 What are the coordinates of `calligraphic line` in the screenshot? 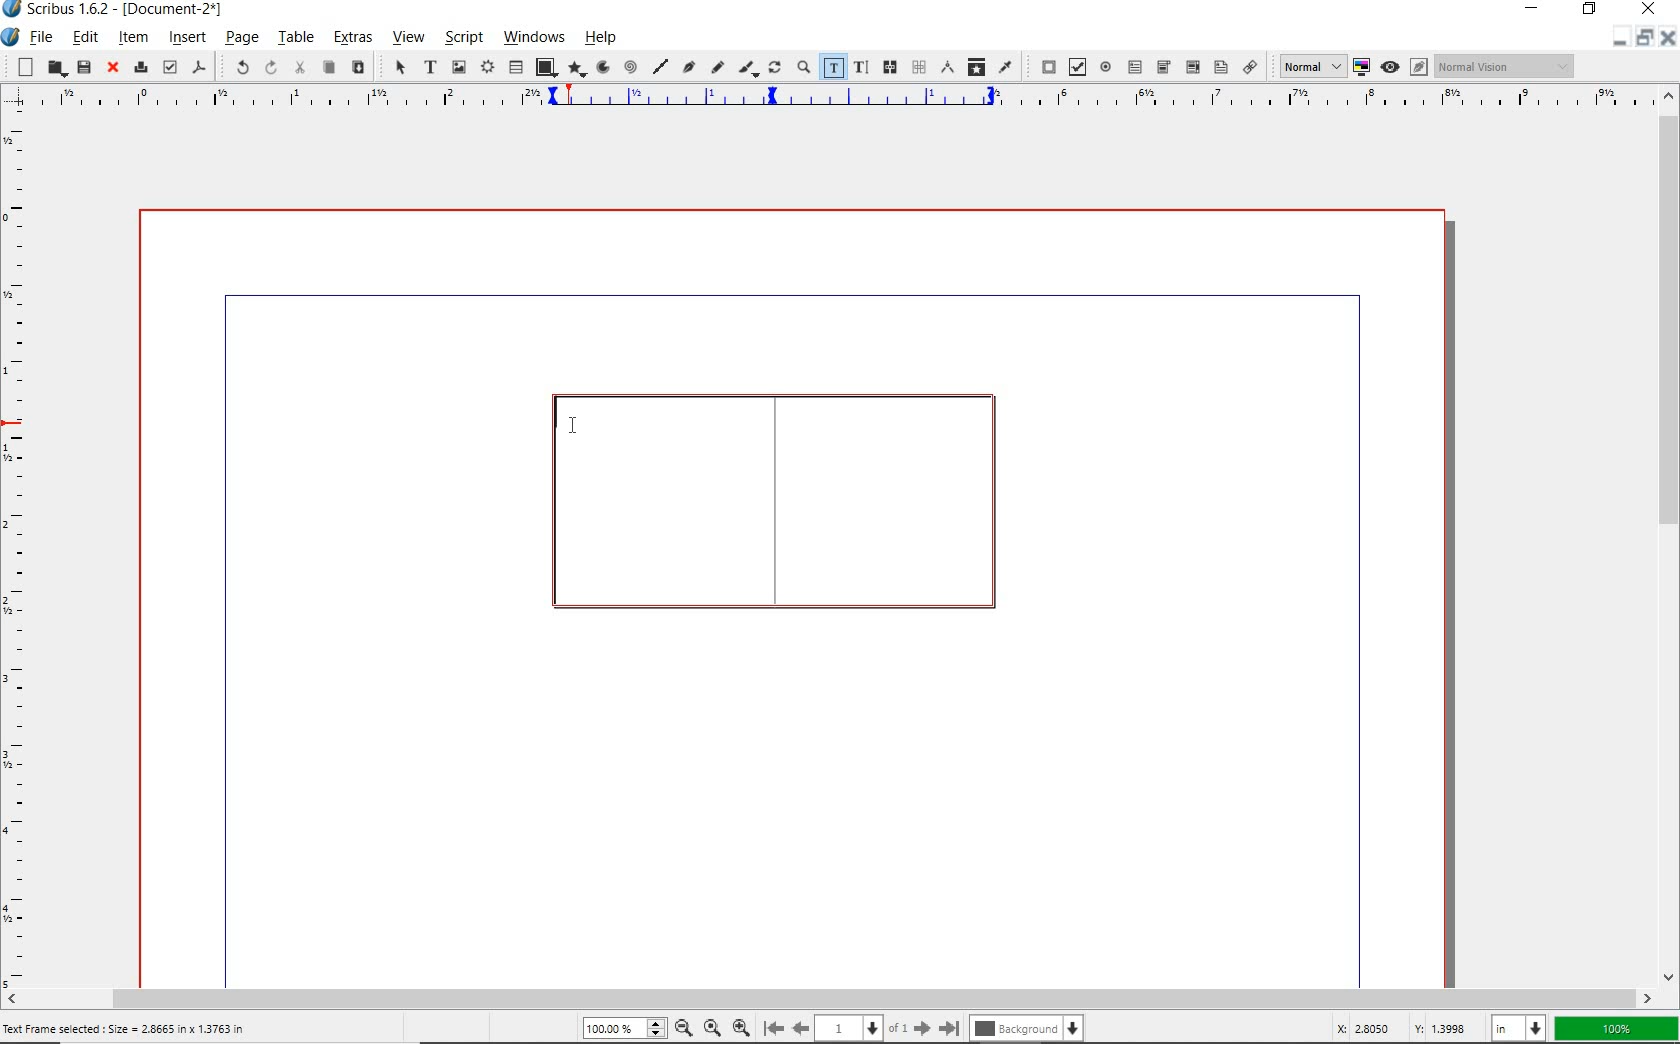 It's located at (746, 67).